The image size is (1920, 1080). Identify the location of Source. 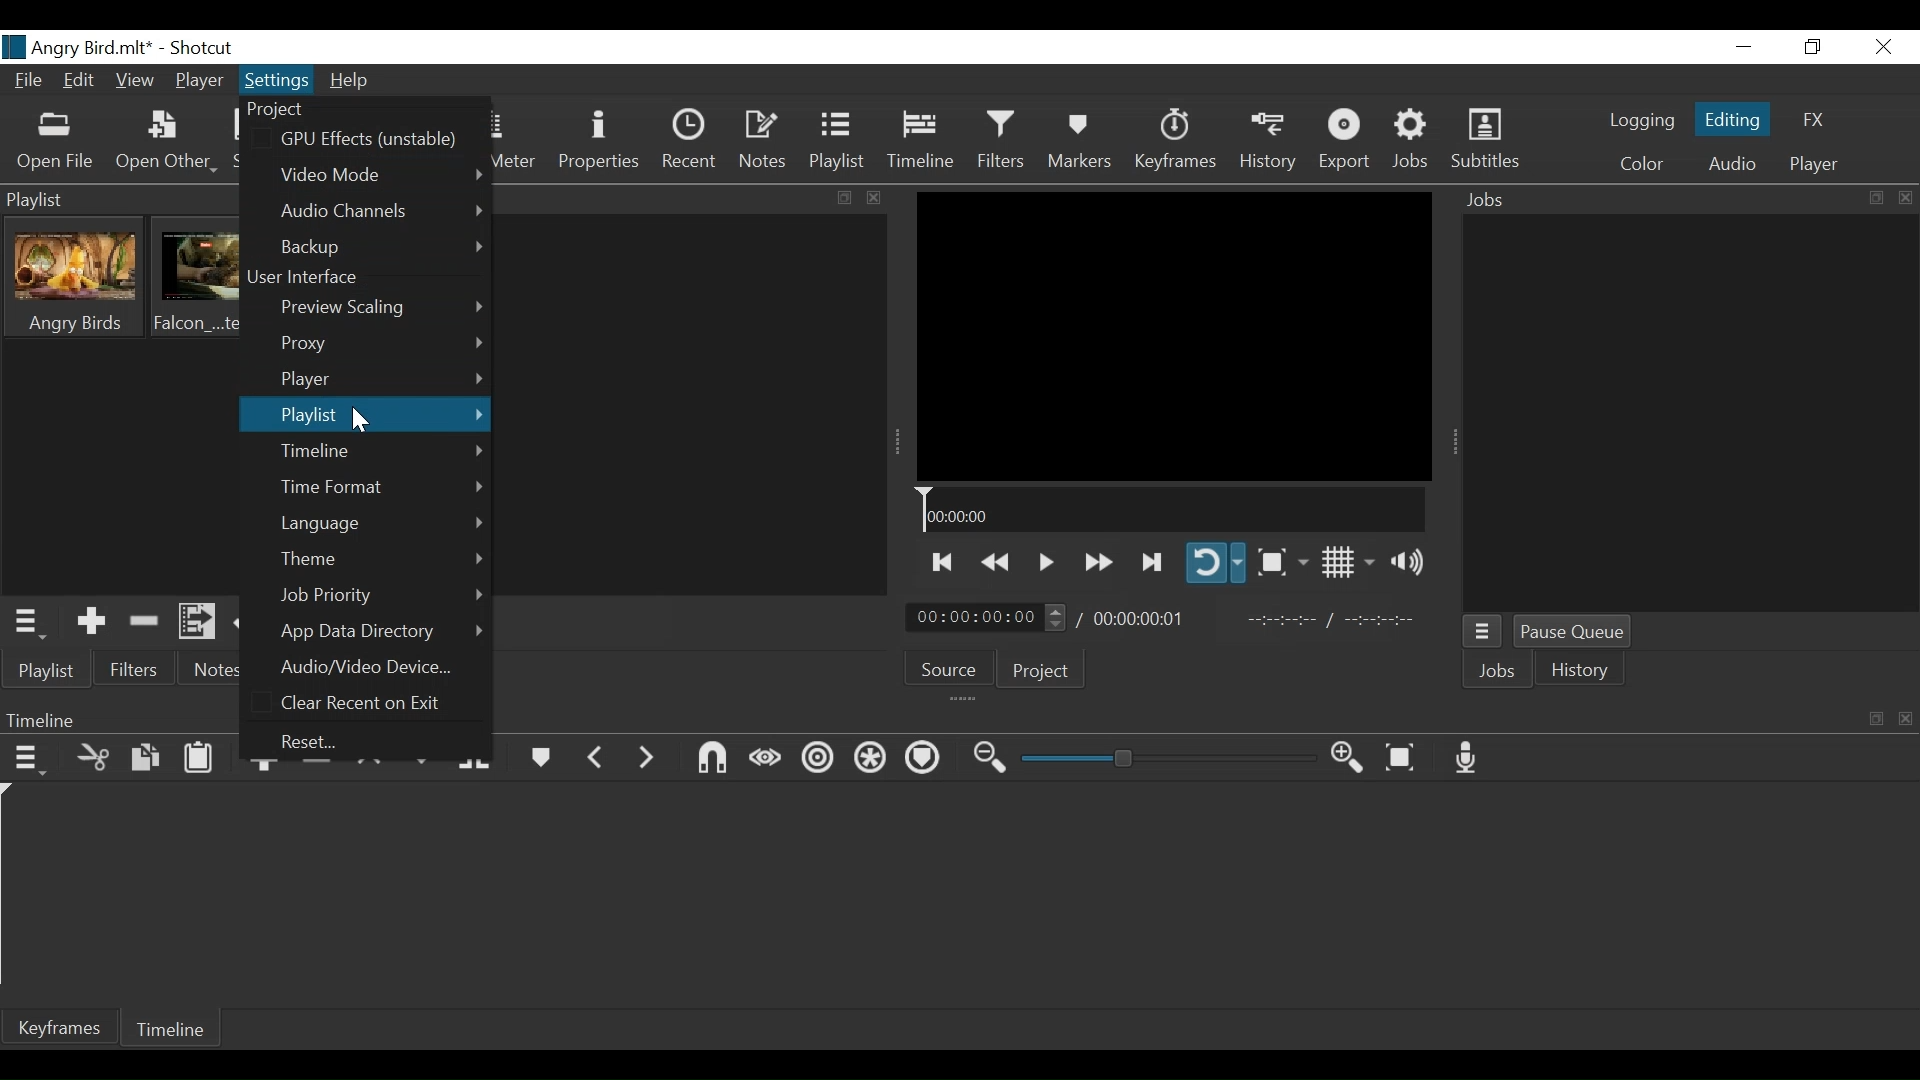
(951, 668).